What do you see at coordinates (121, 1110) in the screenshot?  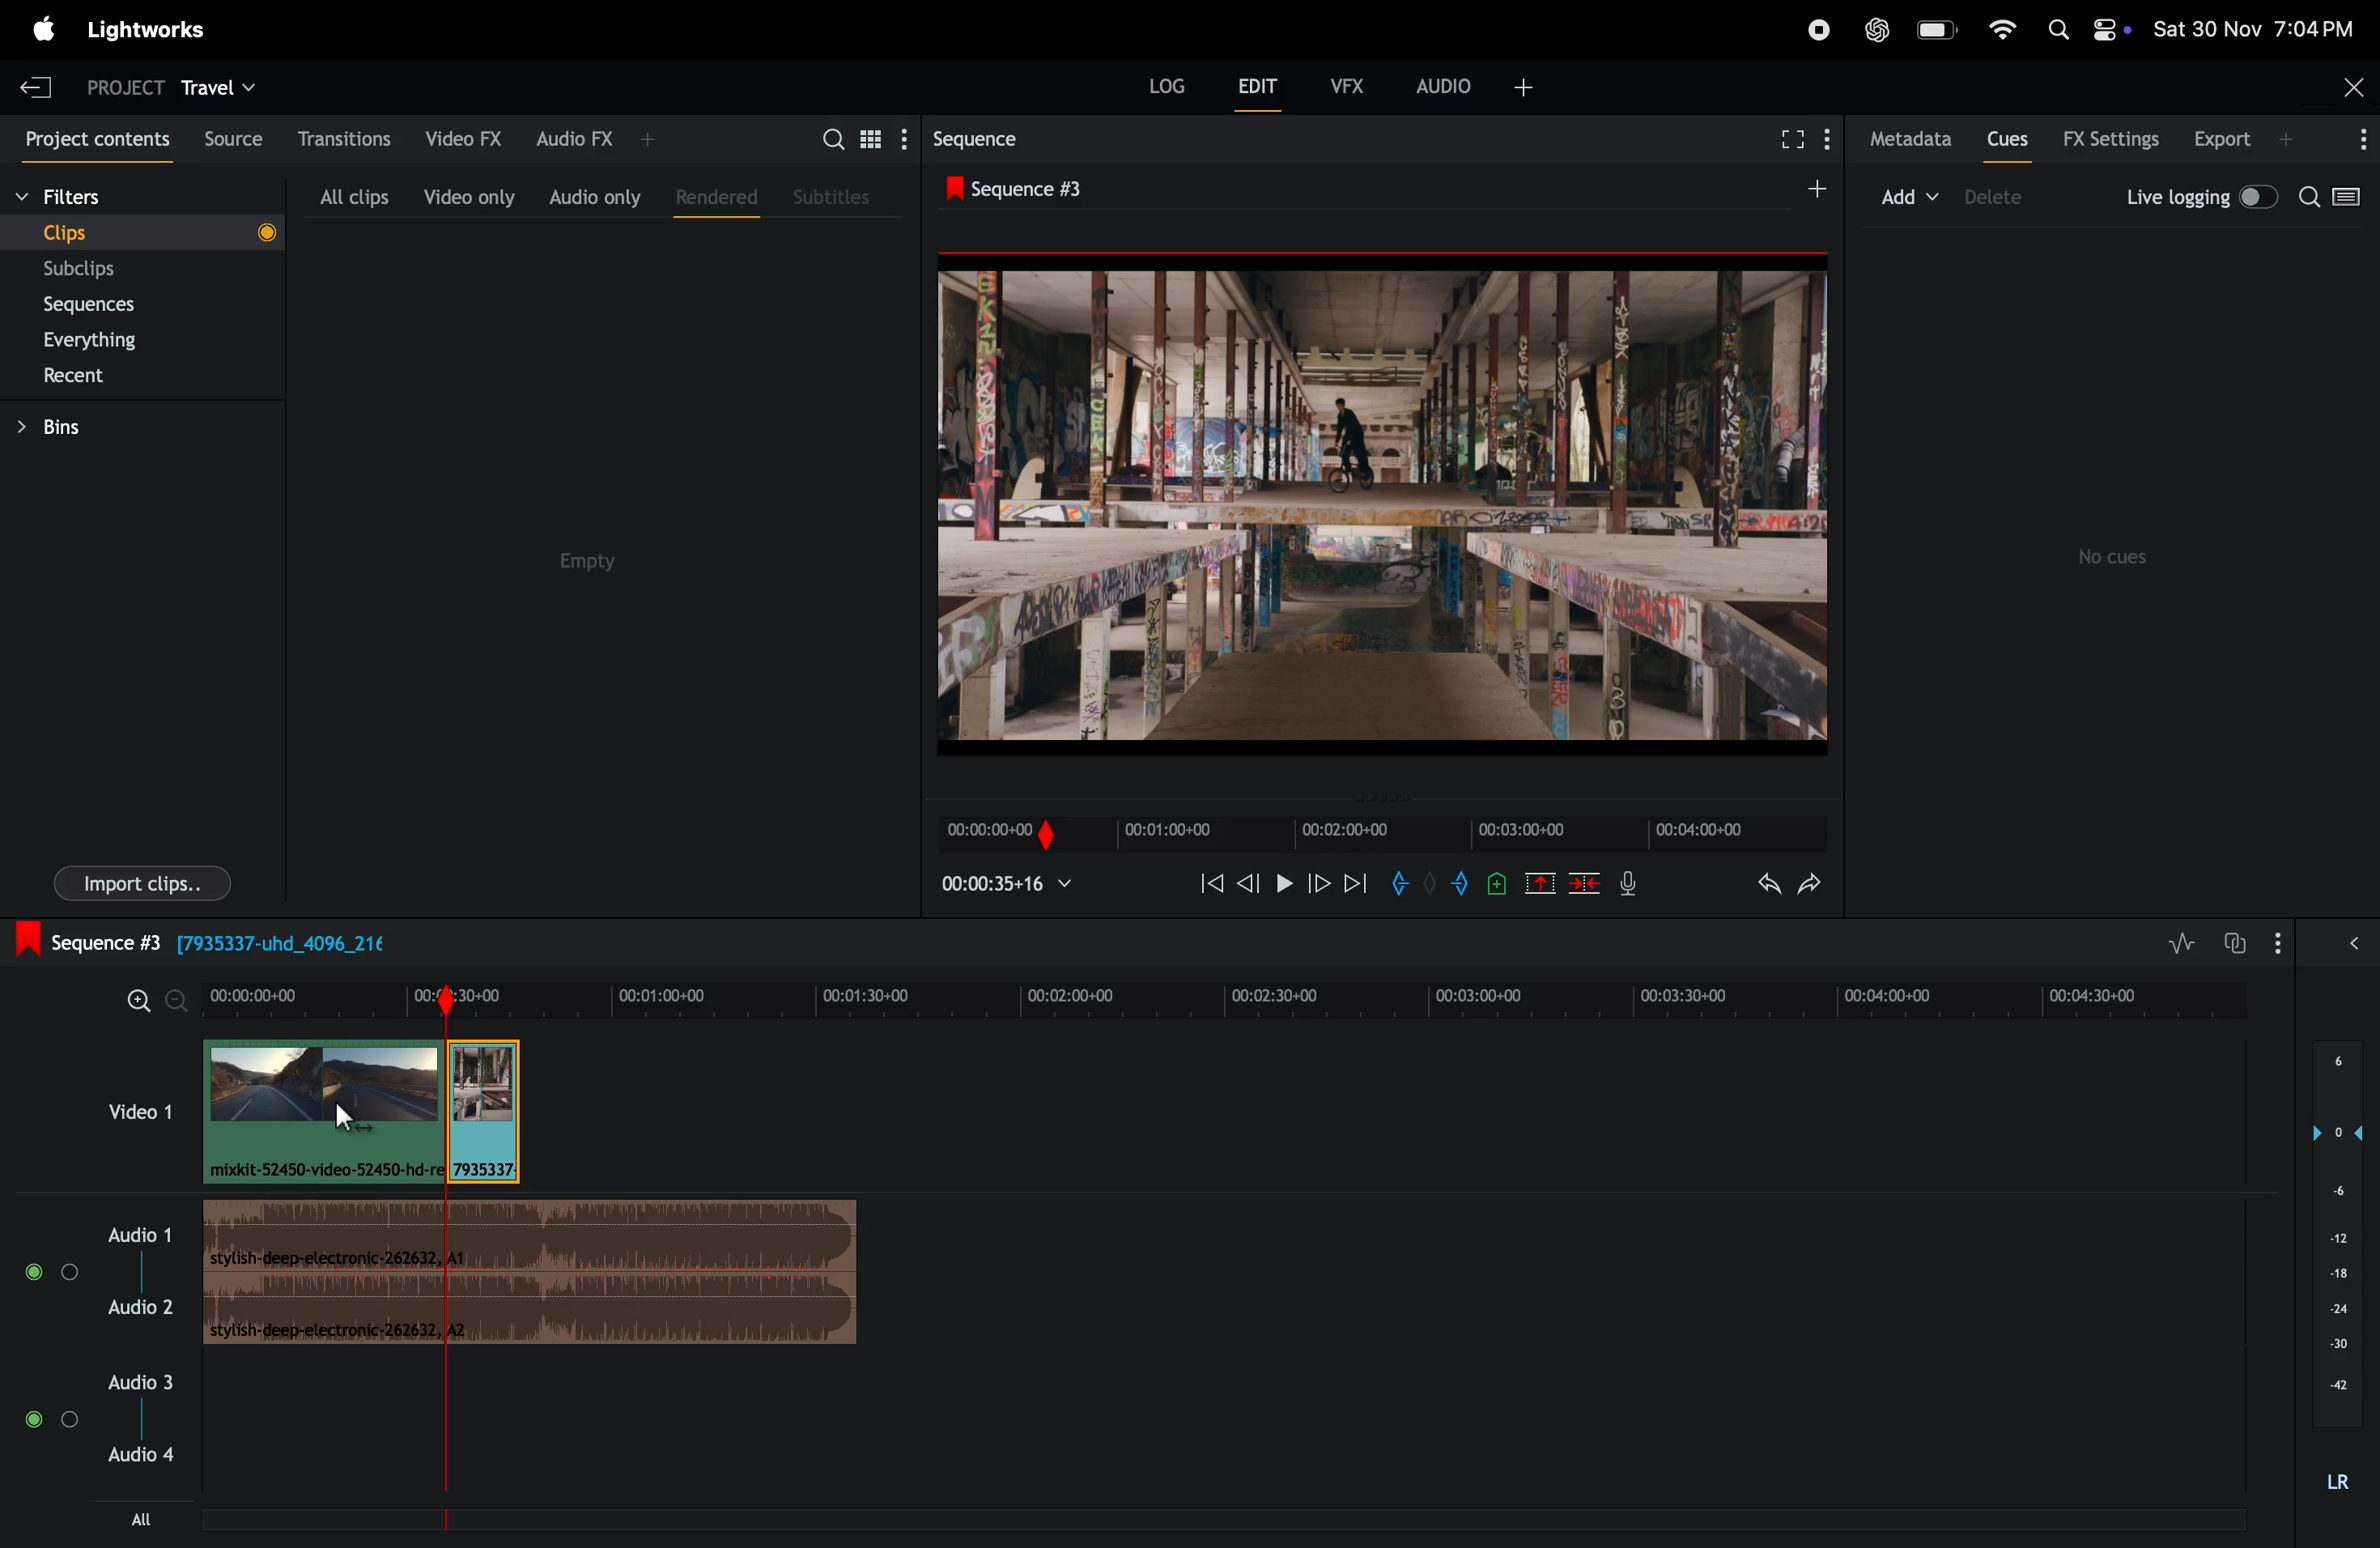 I see `video` at bounding box center [121, 1110].